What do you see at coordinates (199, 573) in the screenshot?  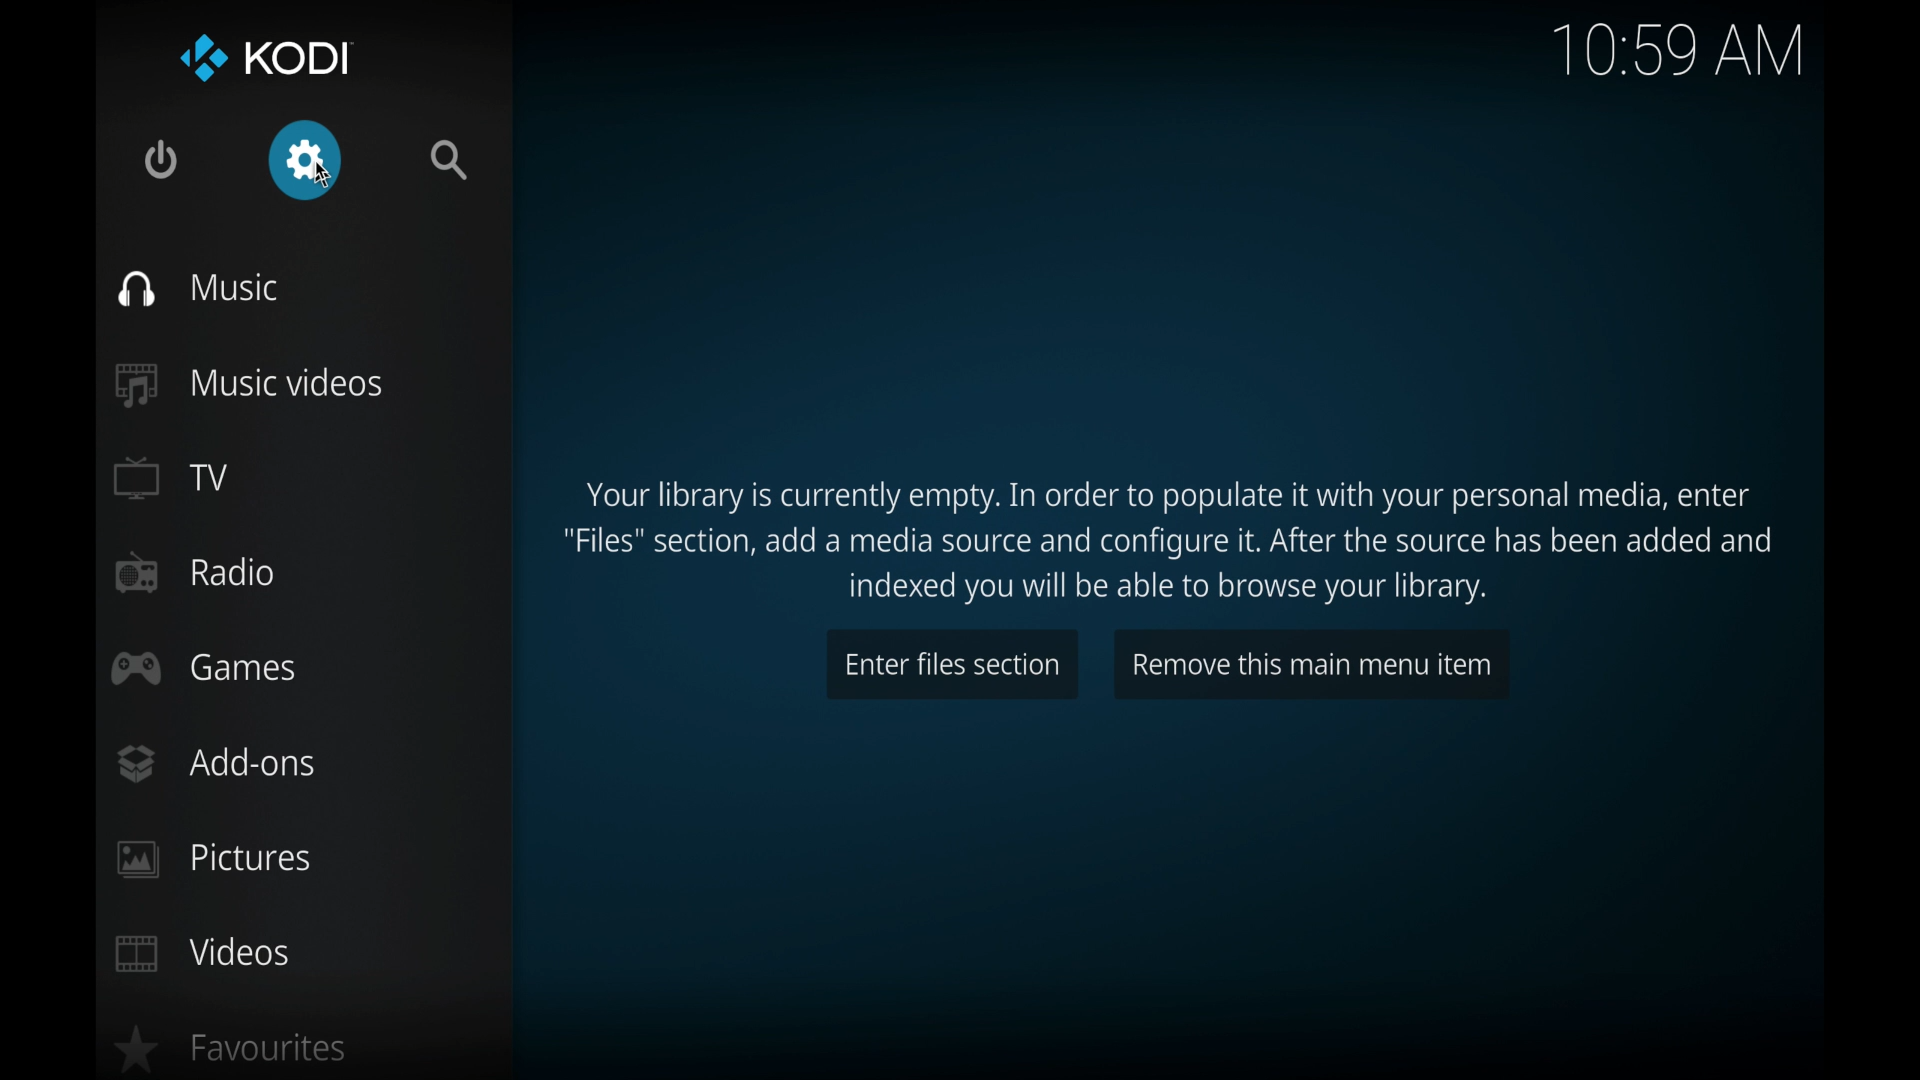 I see `radio` at bounding box center [199, 573].